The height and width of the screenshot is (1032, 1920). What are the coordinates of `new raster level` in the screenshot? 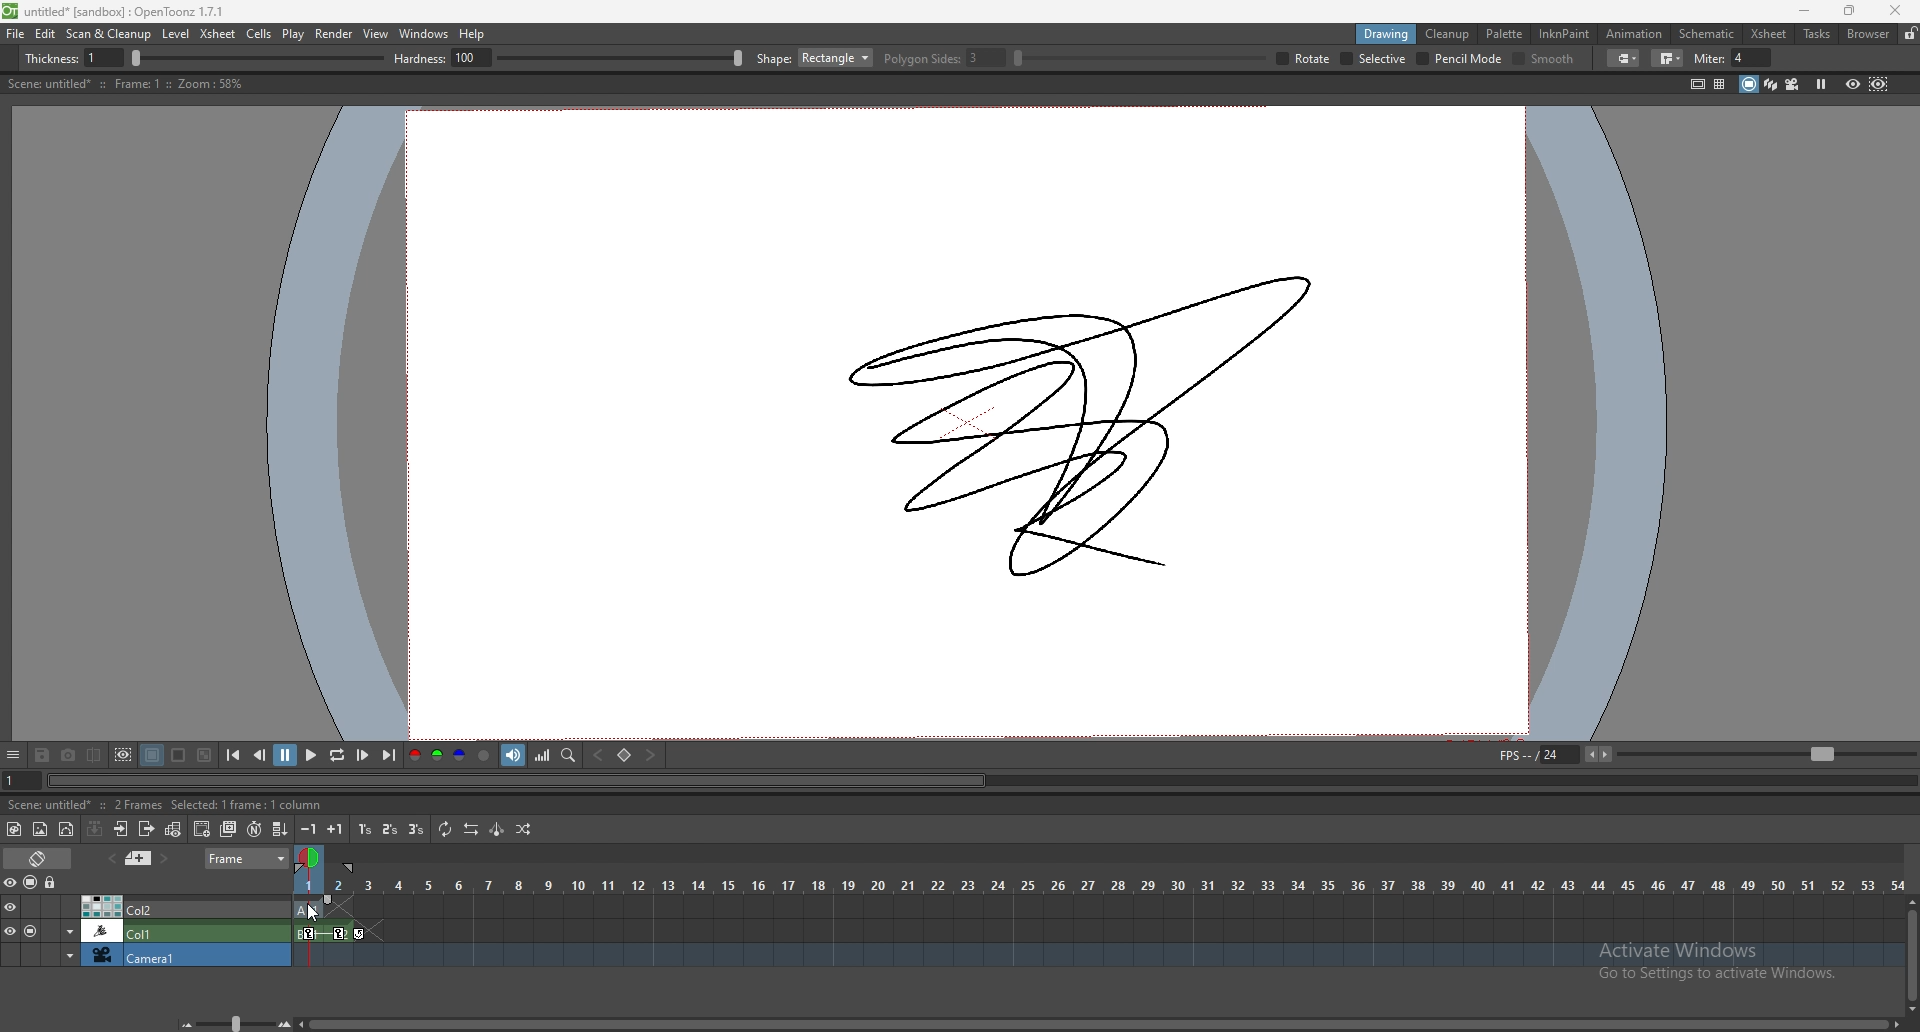 It's located at (40, 830).